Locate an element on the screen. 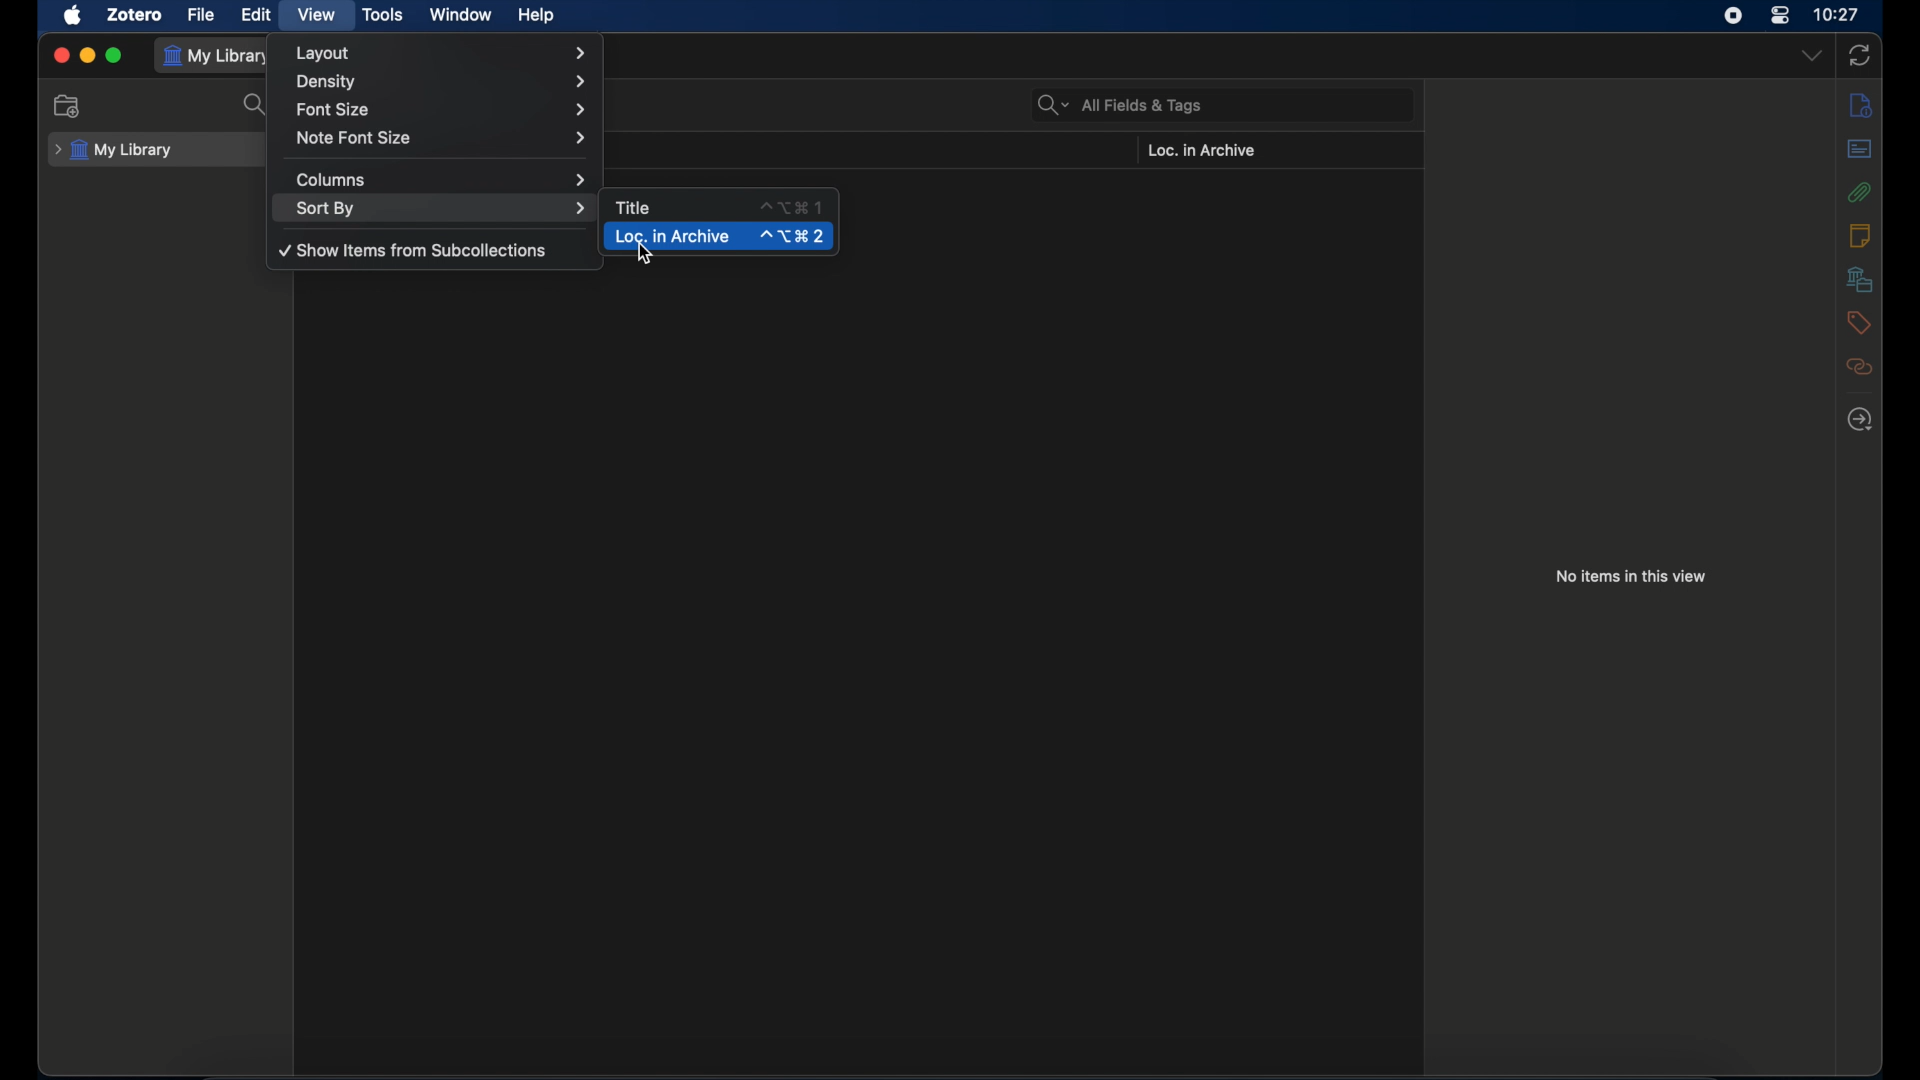 The height and width of the screenshot is (1080, 1920). help is located at coordinates (538, 16).